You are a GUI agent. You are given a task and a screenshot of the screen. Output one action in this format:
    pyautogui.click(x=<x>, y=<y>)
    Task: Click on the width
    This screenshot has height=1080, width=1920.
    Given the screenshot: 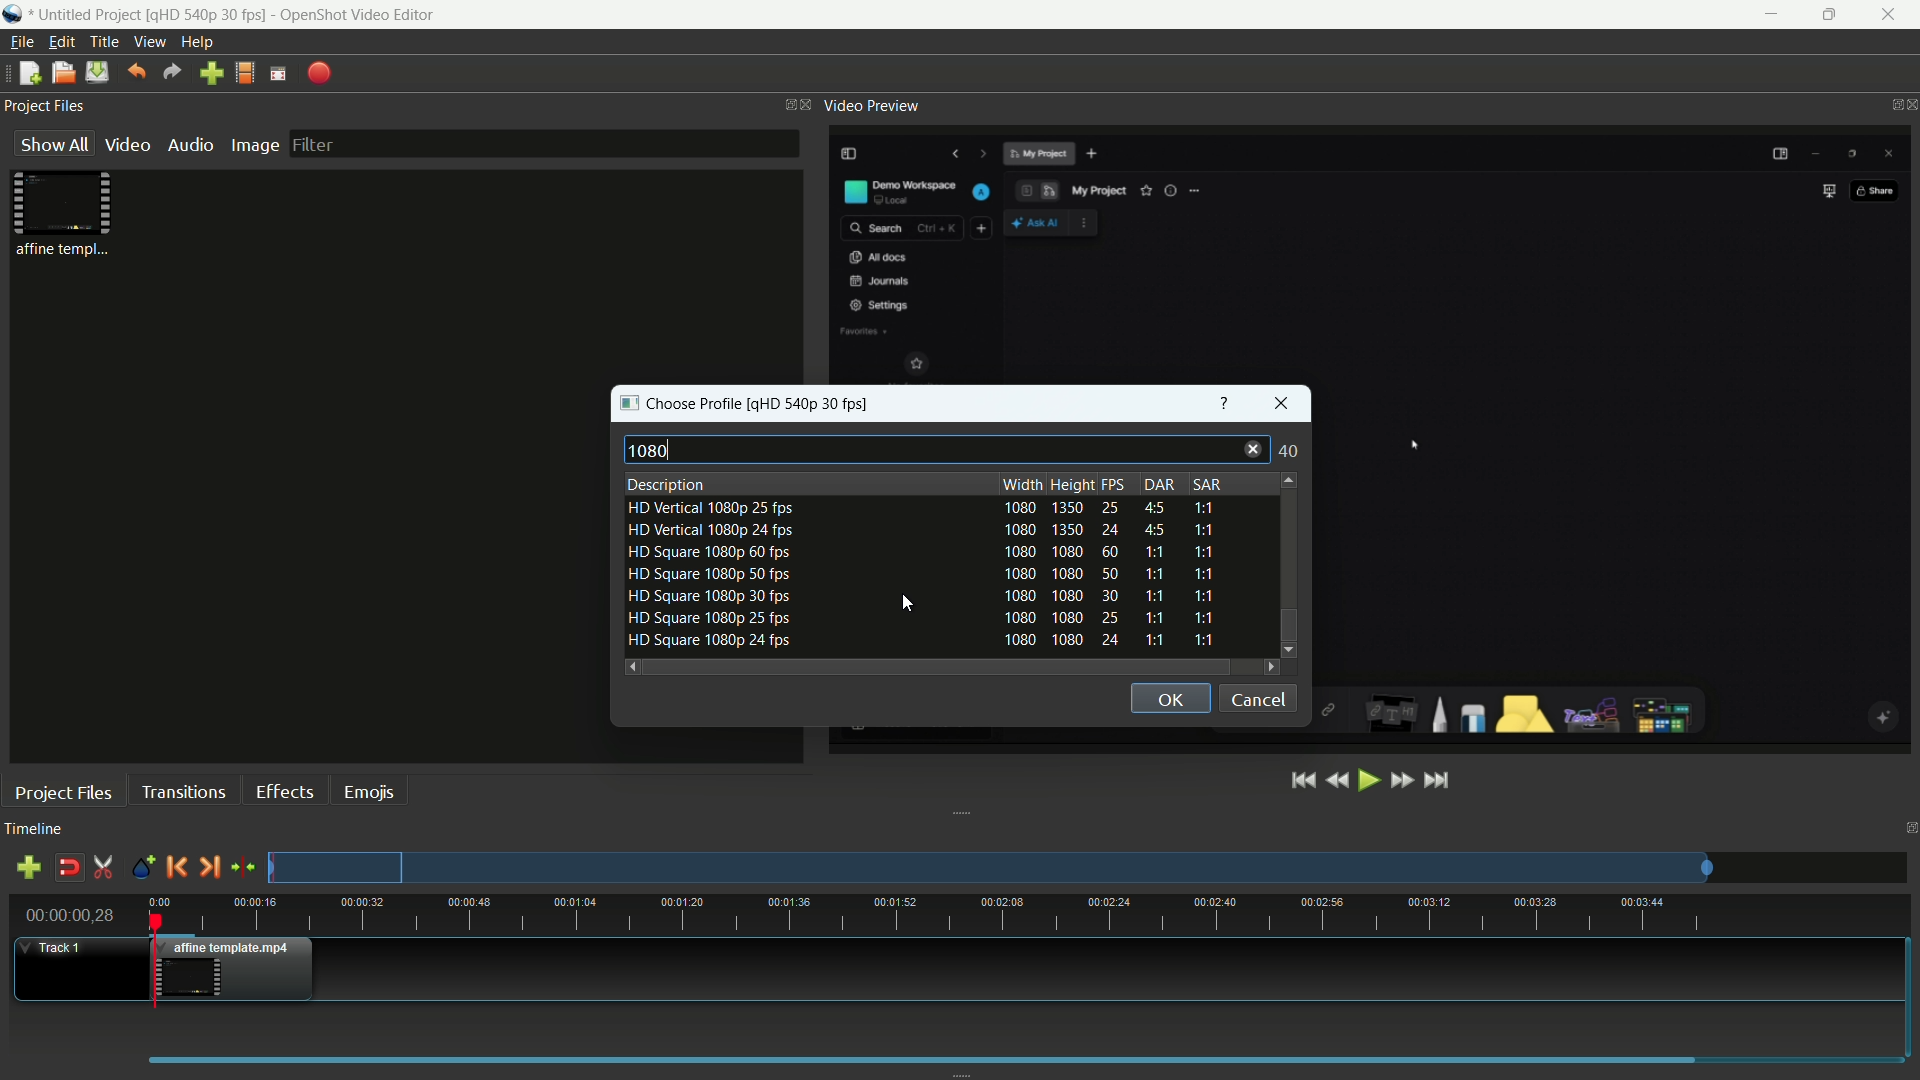 What is the action you would take?
    pyautogui.click(x=1022, y=484)
    